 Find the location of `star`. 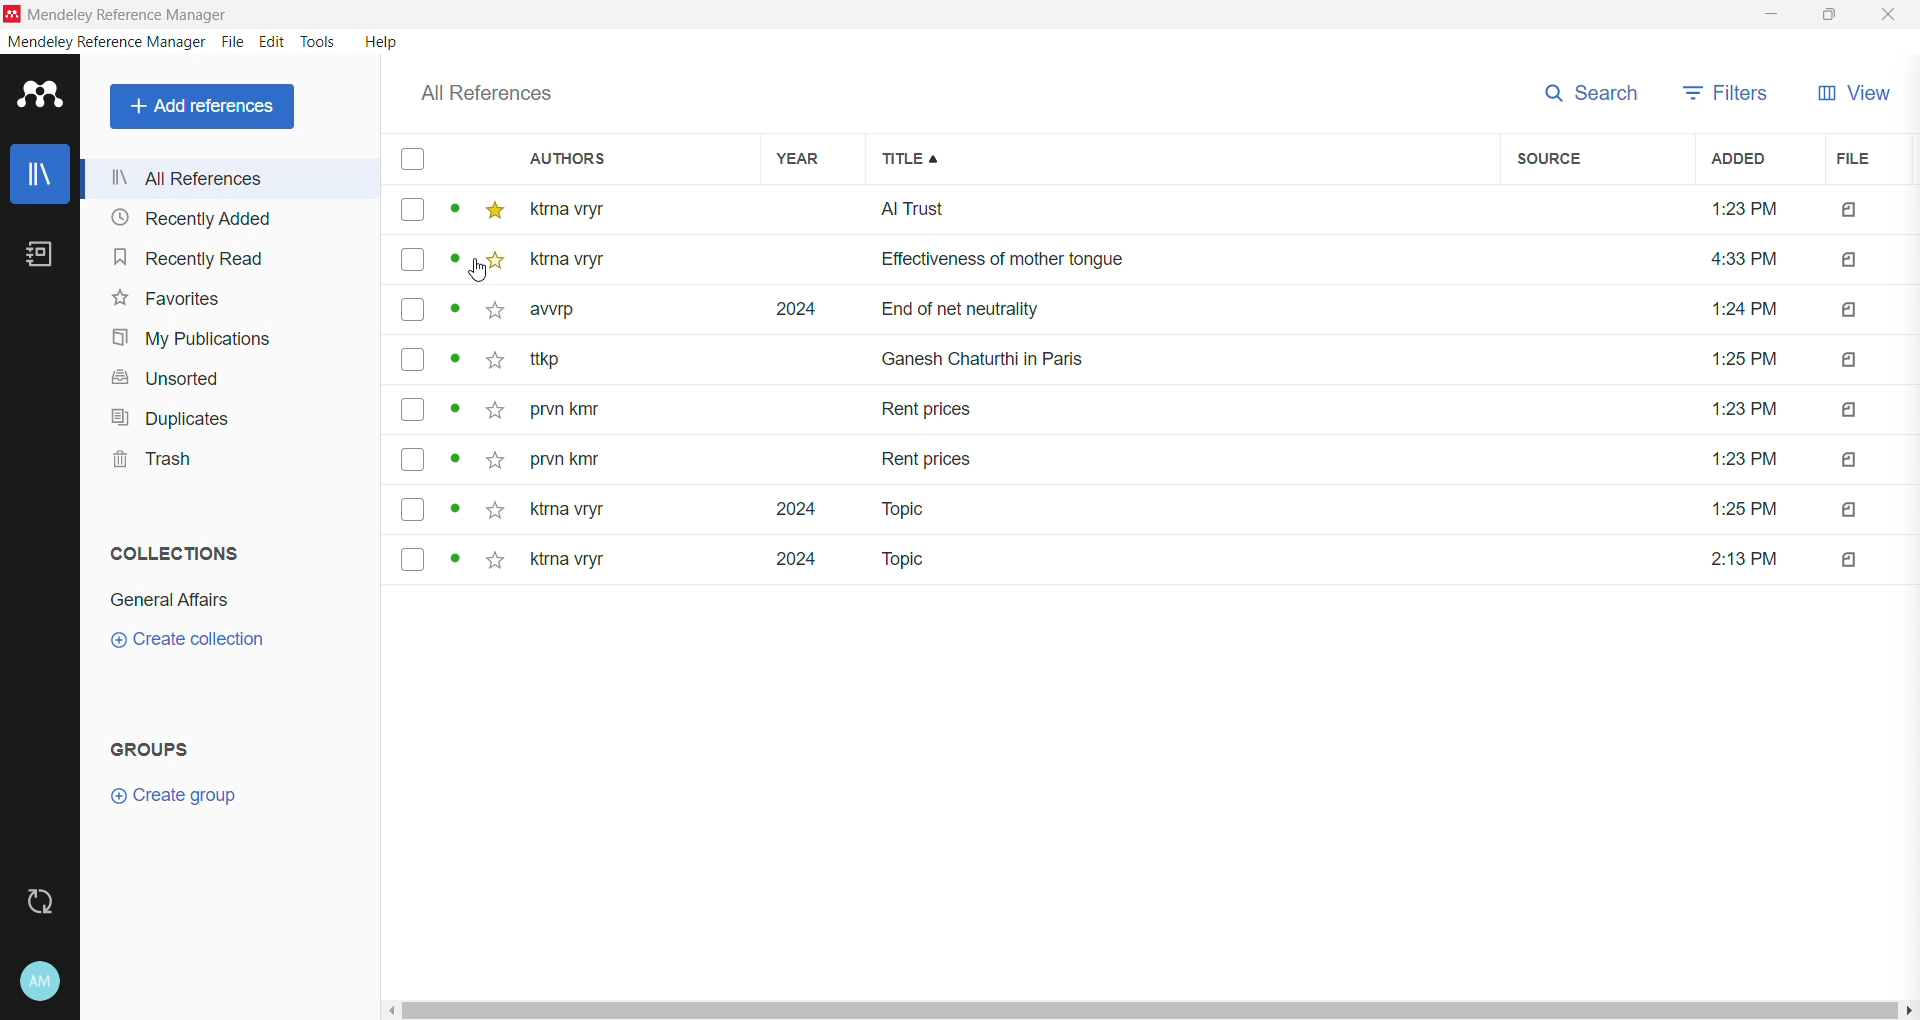

star is located at coordinates (488, 317).